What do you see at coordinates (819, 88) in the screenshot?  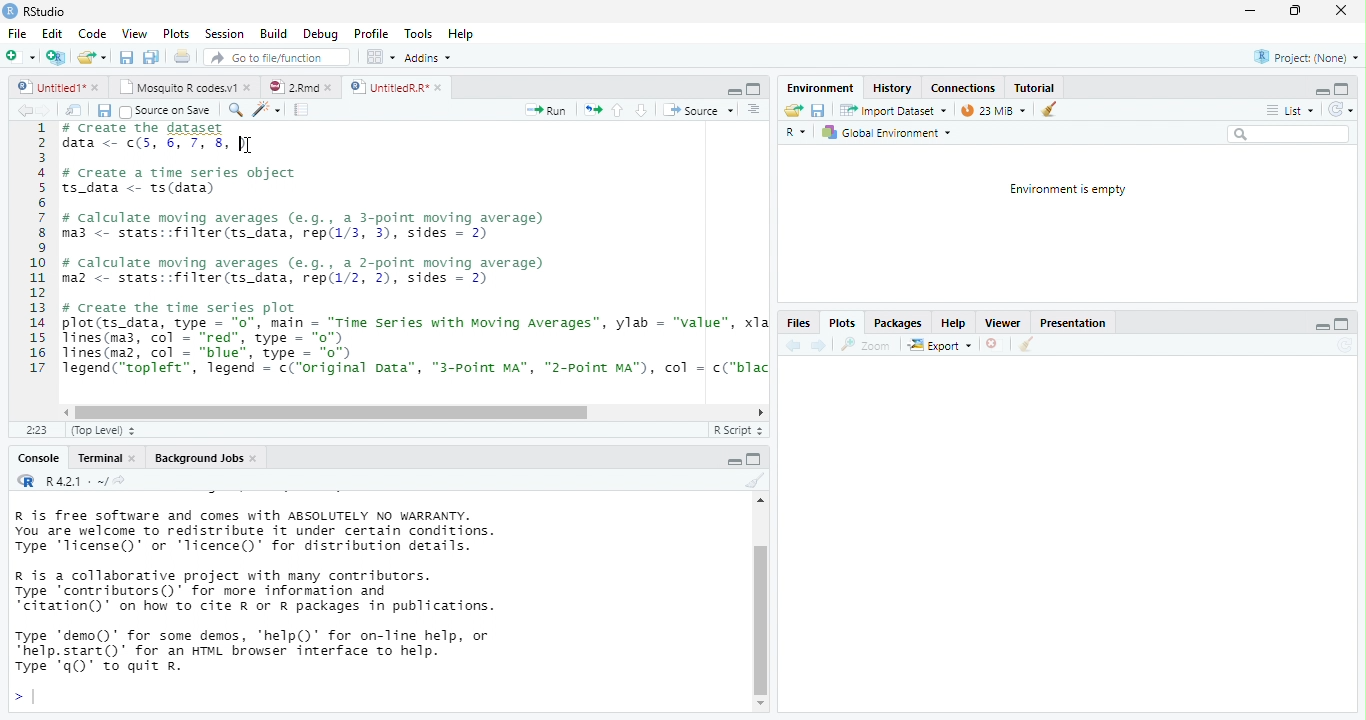 I see `‘Environment` at bounding box center [819, 88].